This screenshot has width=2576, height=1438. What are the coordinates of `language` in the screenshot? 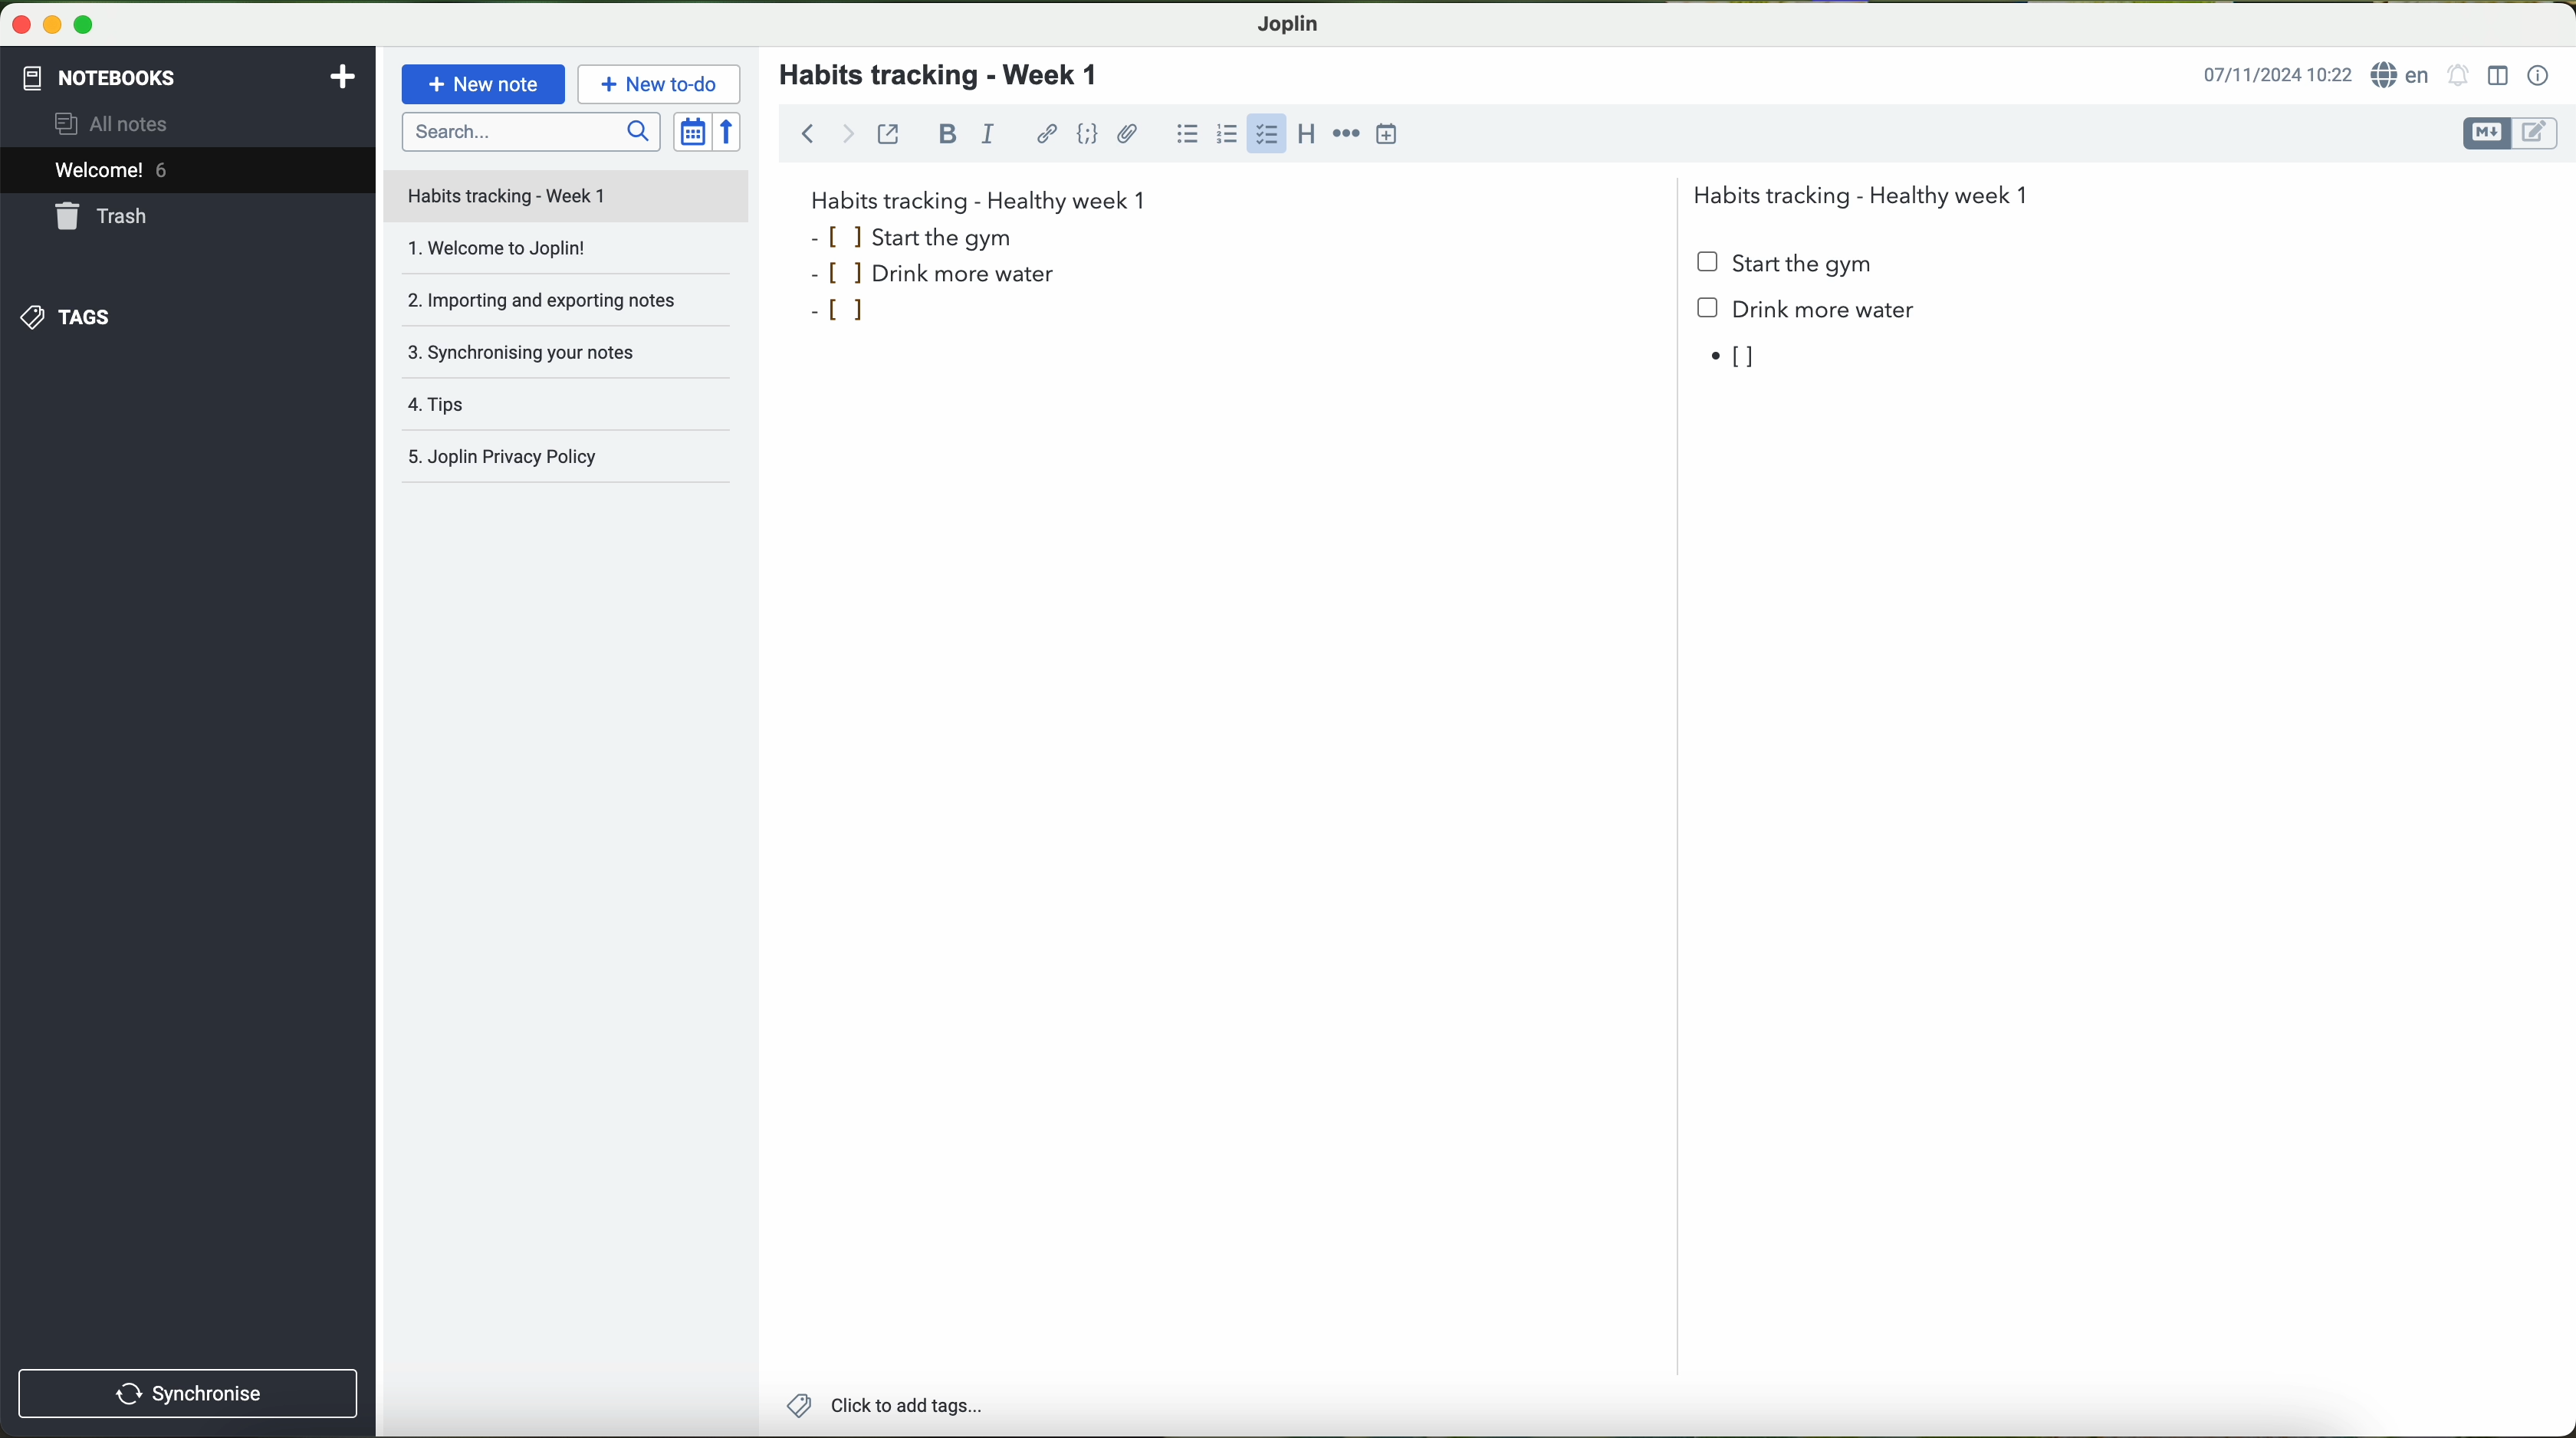 It's located at (2402, 74).